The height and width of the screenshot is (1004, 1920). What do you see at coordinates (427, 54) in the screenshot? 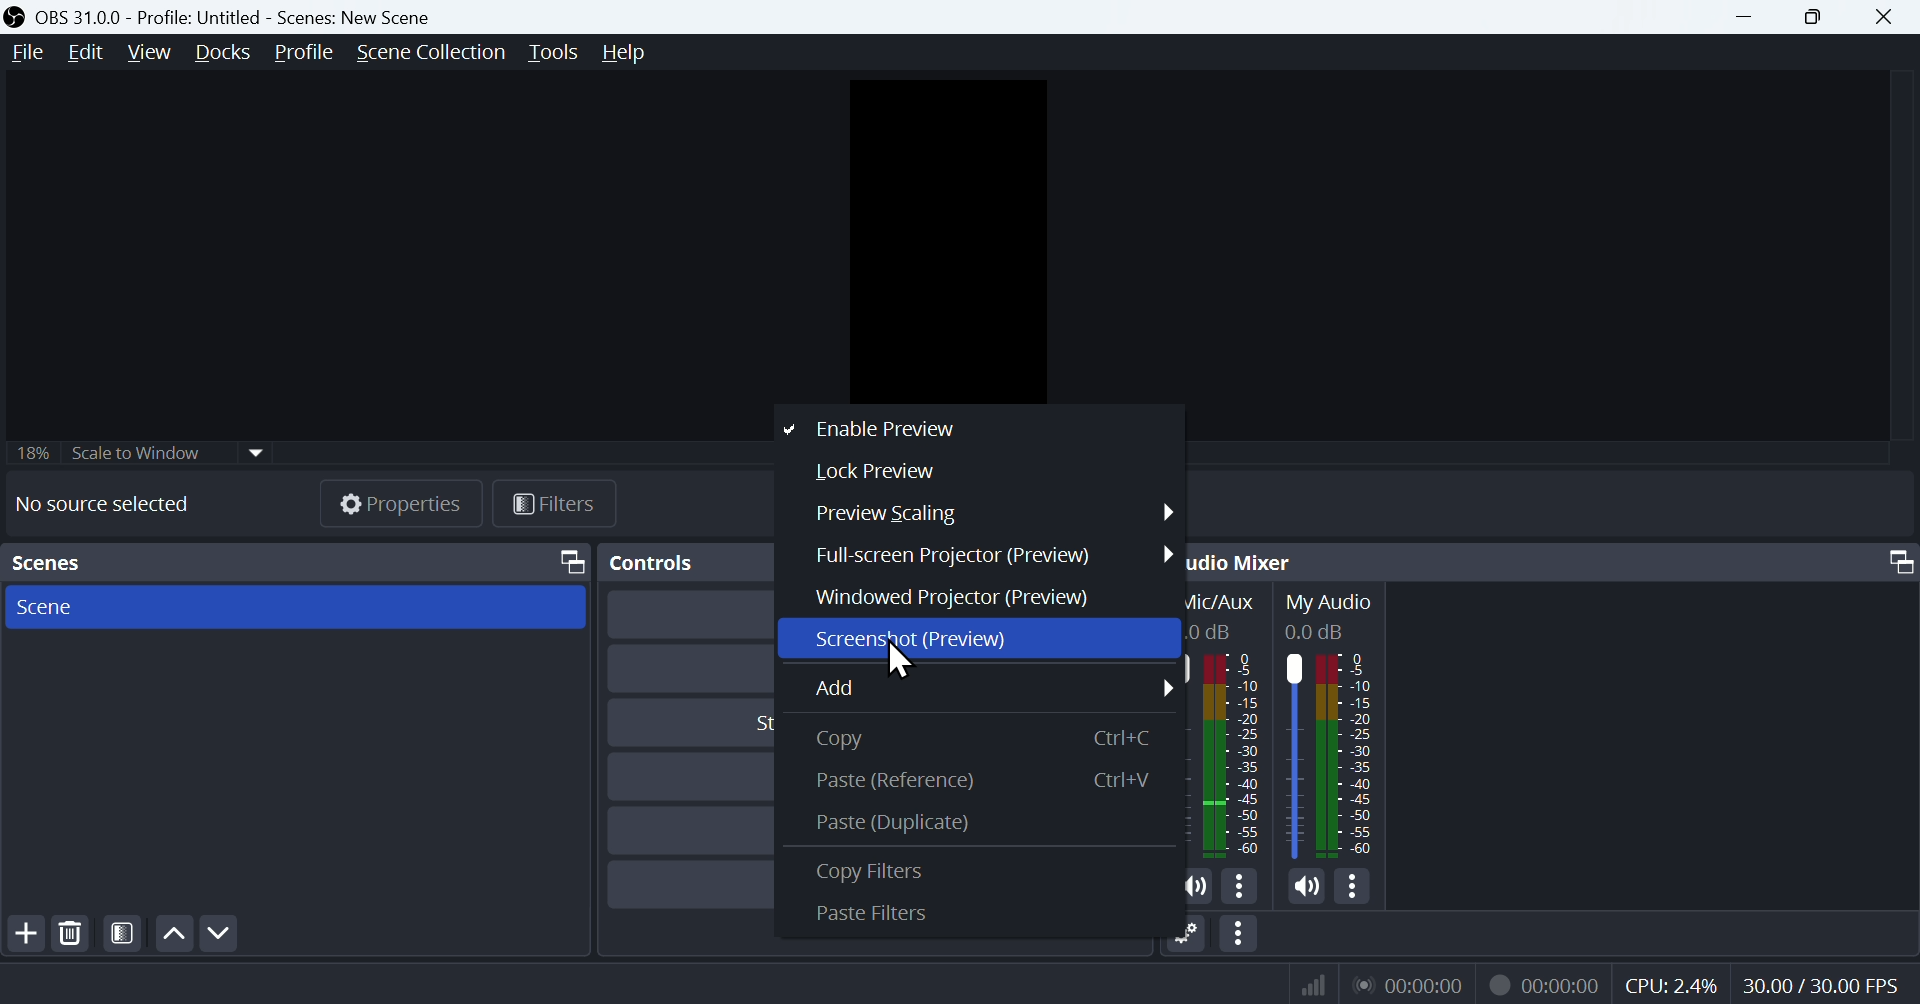
I see `Scene Collection` at bounding box center [427, 54].